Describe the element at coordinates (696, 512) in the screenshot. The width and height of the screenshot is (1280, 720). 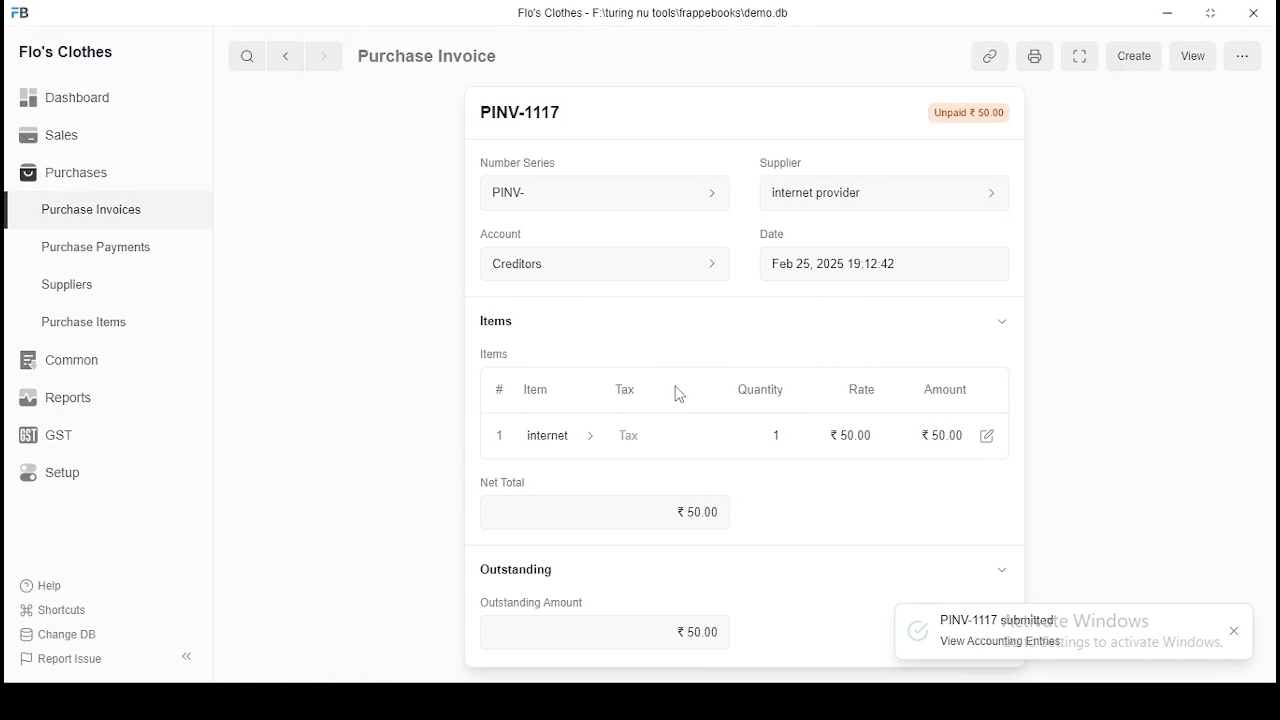
I see `50.00` at that location.